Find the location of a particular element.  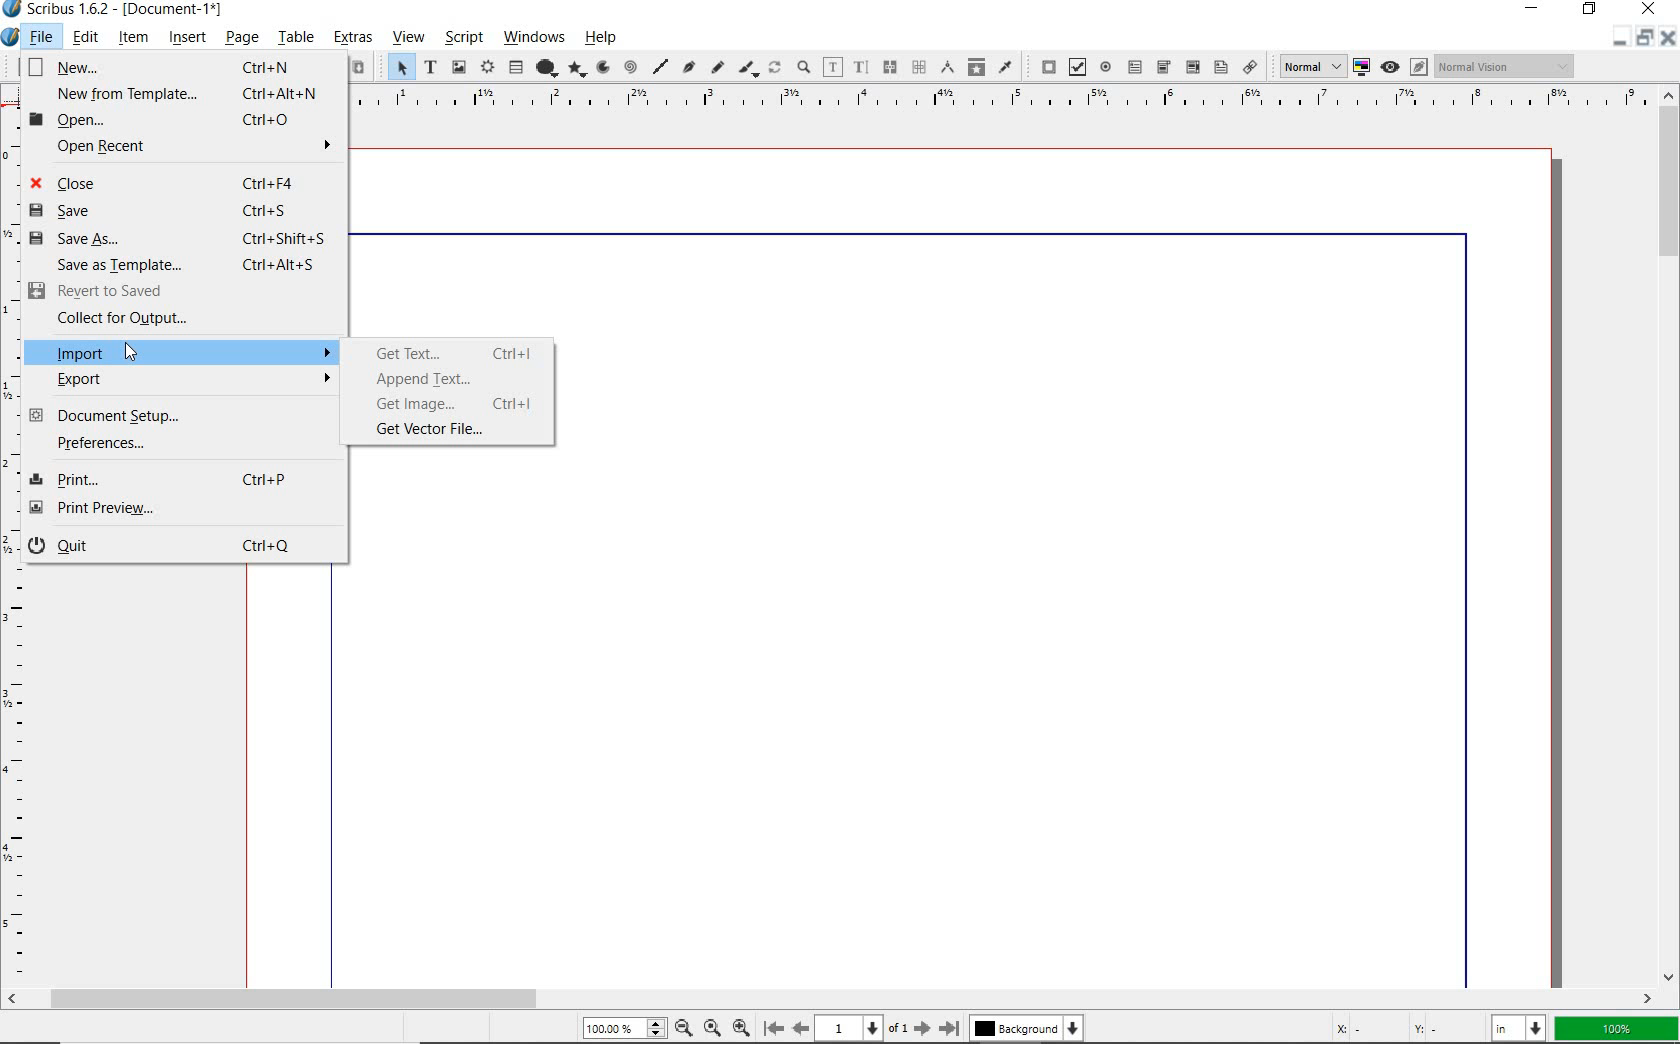

table is located at coordinates (514, 69).